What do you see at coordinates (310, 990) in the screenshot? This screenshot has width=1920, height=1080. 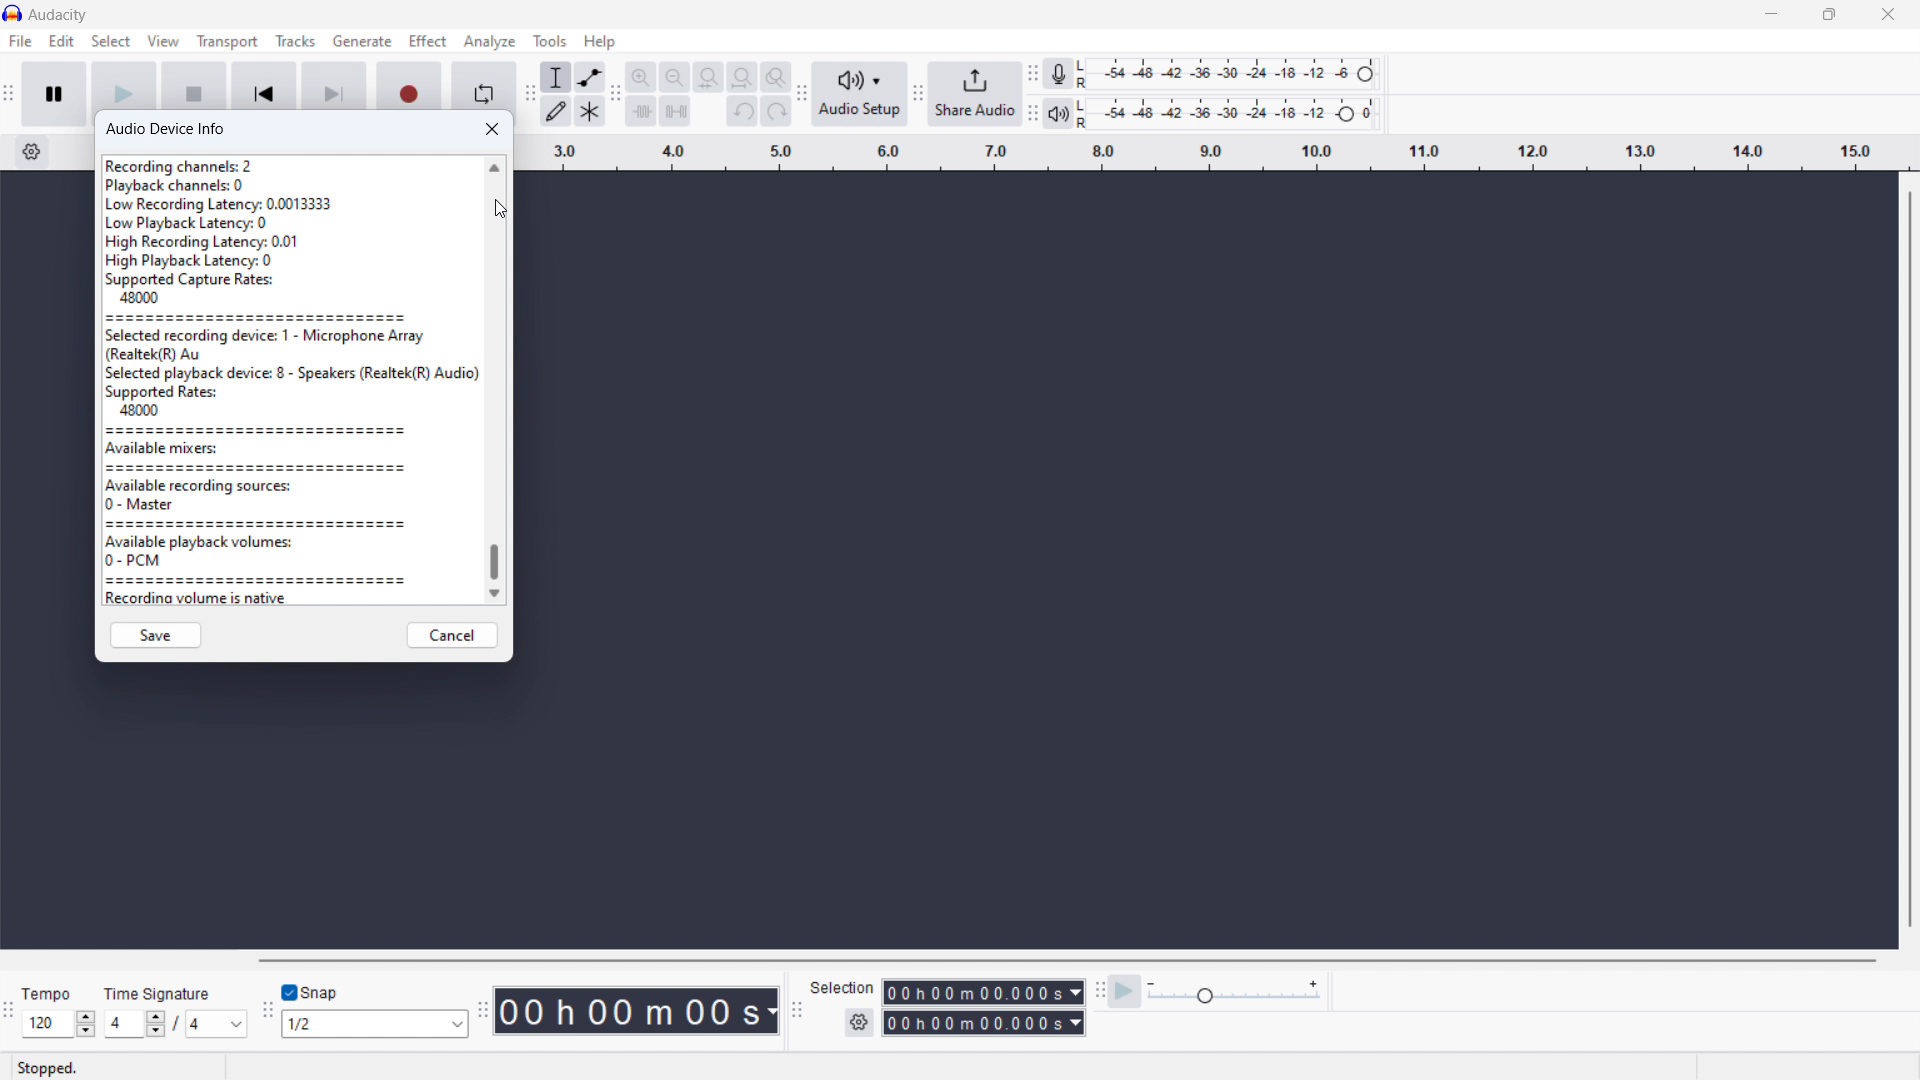 I see `toggle snap` at bounding box center [310, 990].